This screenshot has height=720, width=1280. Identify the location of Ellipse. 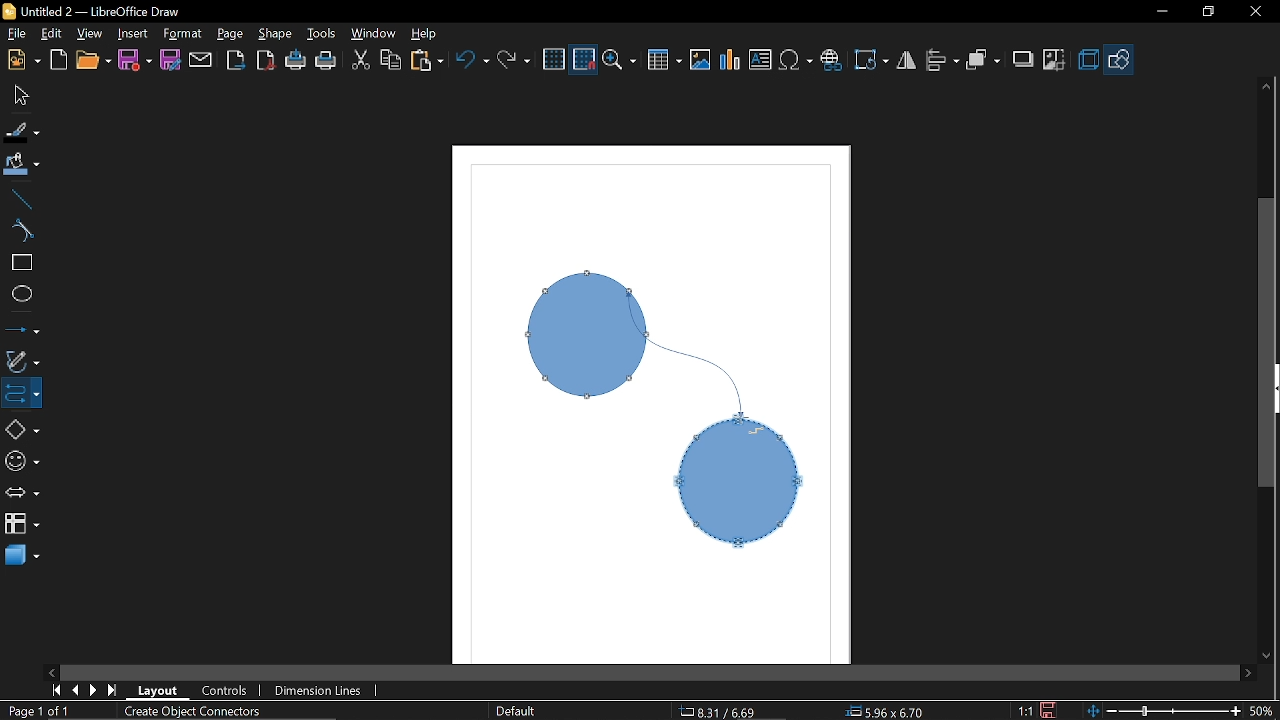
(19, 294).